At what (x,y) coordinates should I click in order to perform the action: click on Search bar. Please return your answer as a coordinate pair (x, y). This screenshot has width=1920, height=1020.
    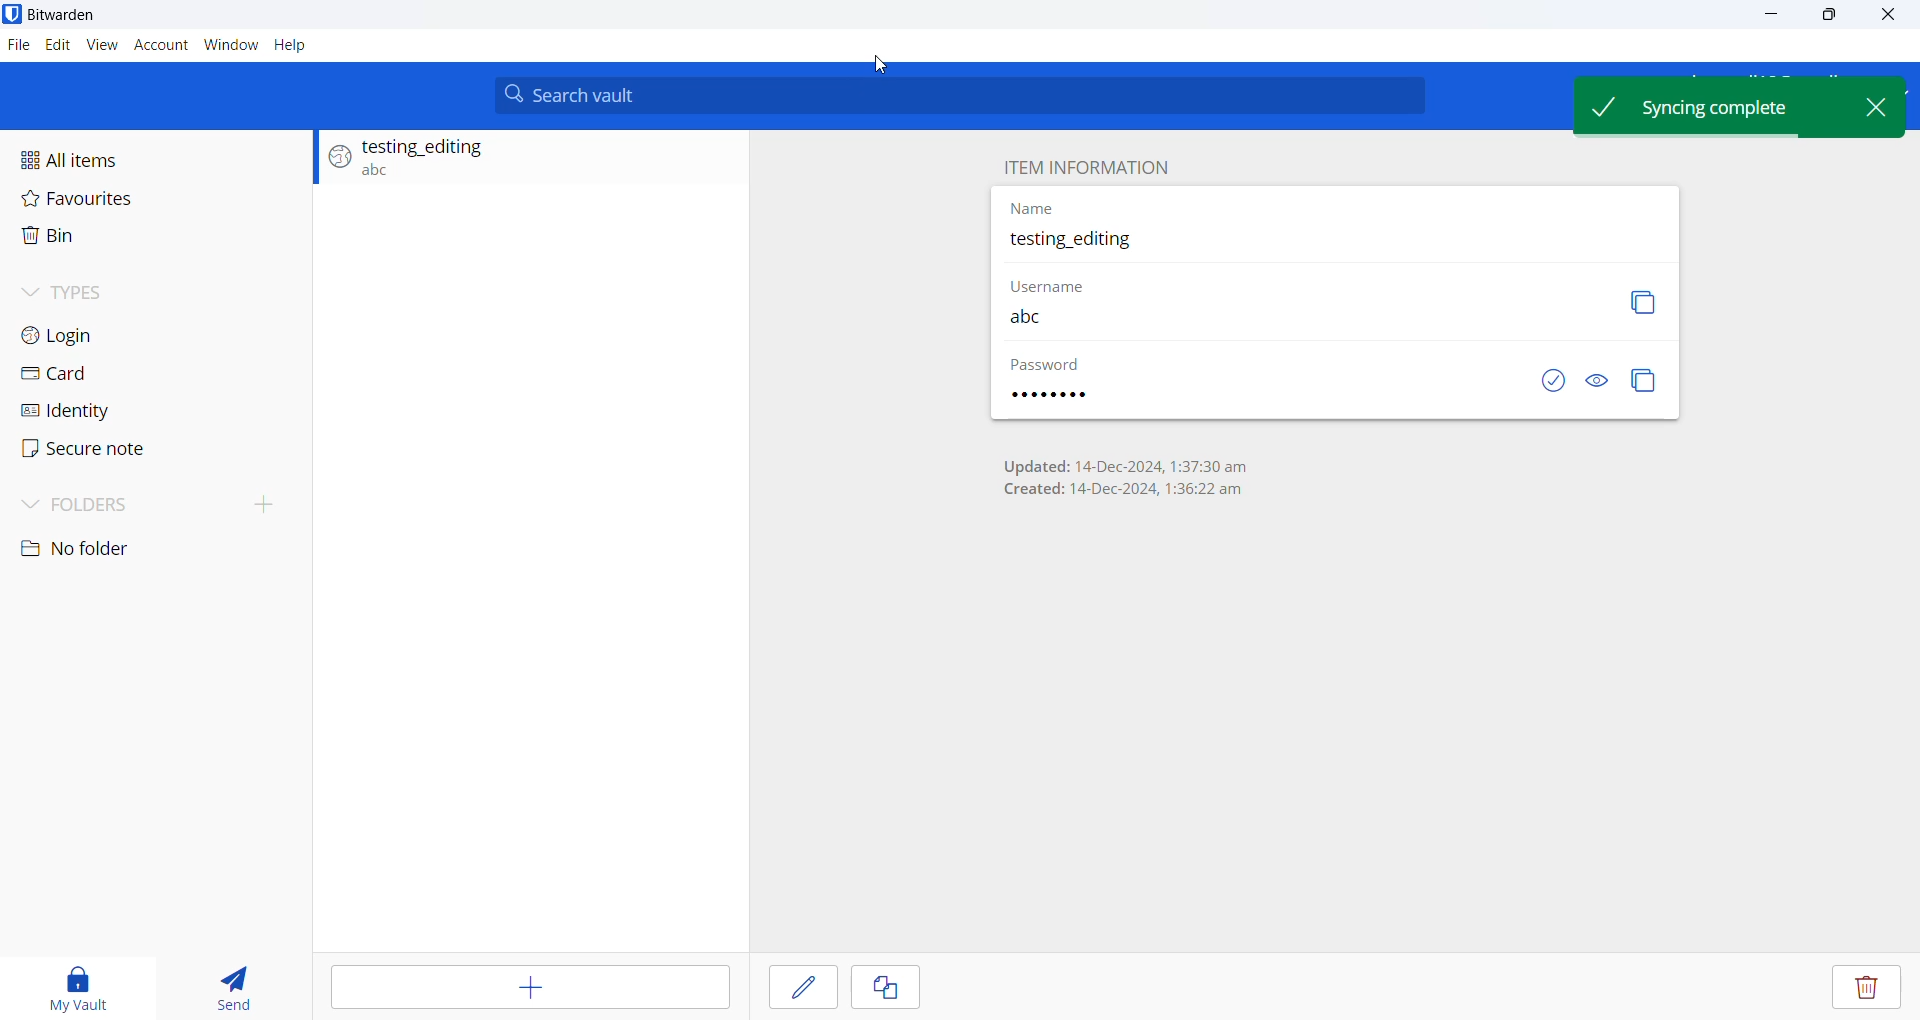
    Looking at the image, I should click on (961, 96).